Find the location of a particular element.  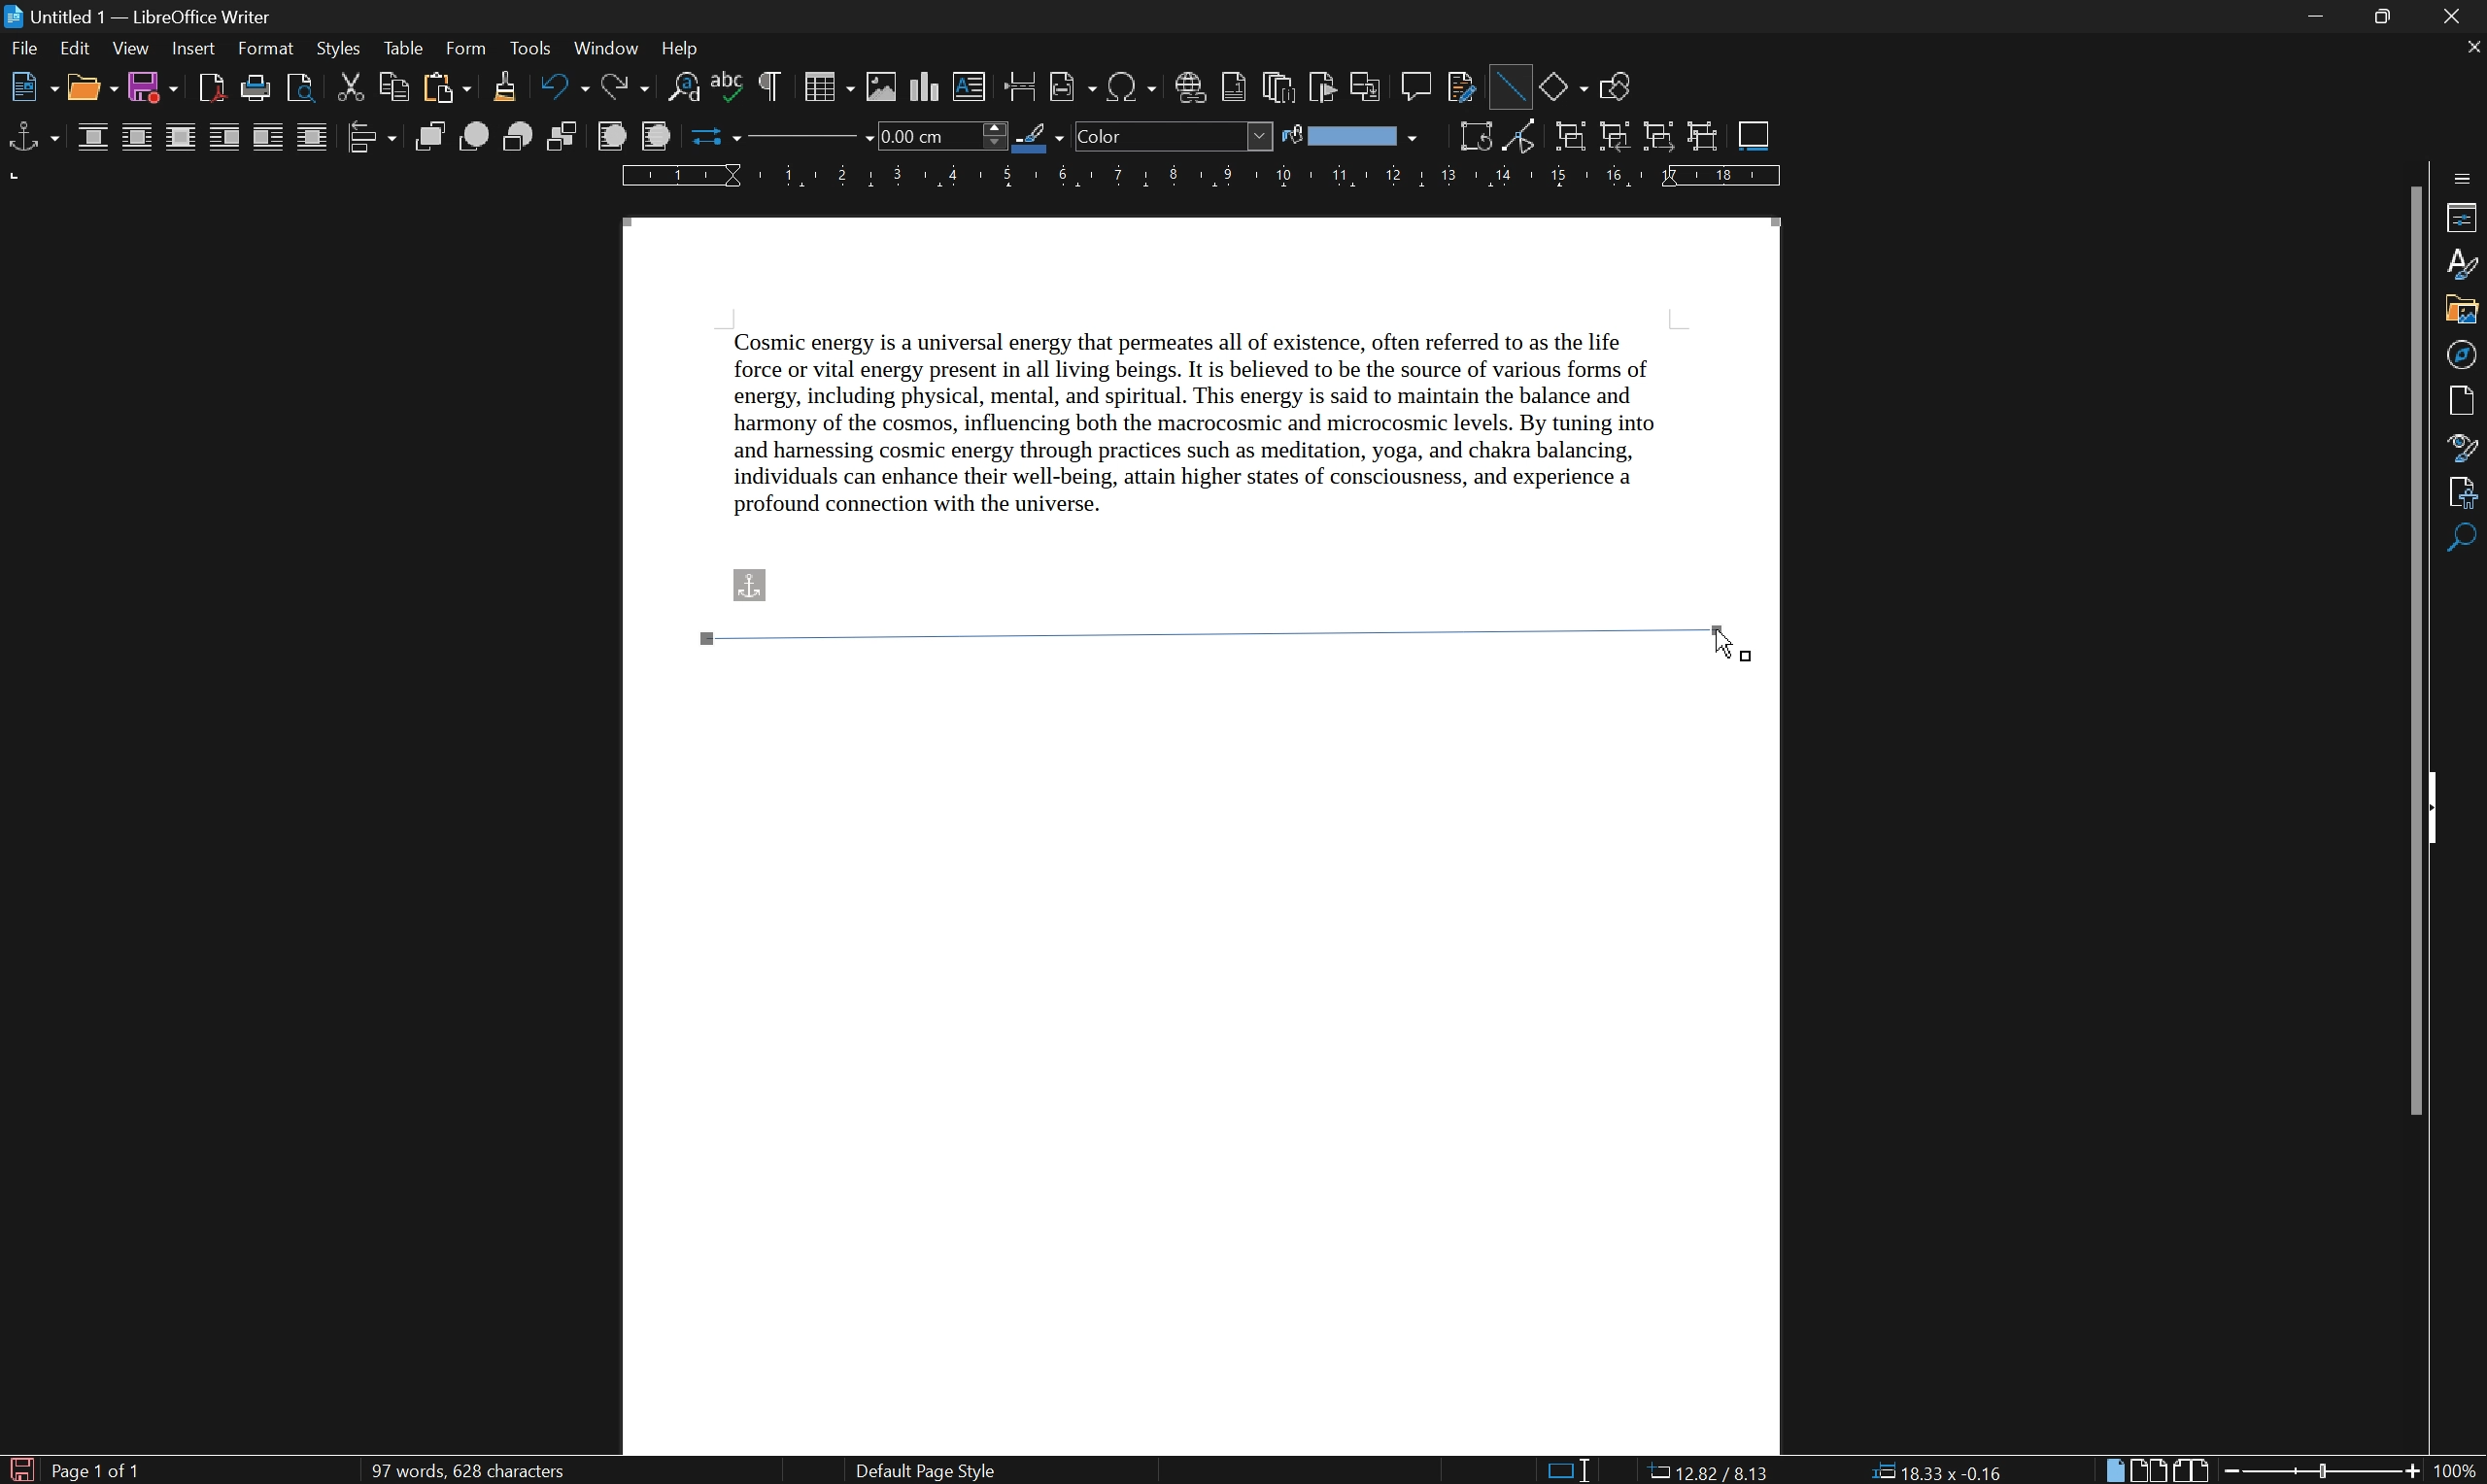

manage changes is located at coordinates (2467, 493).